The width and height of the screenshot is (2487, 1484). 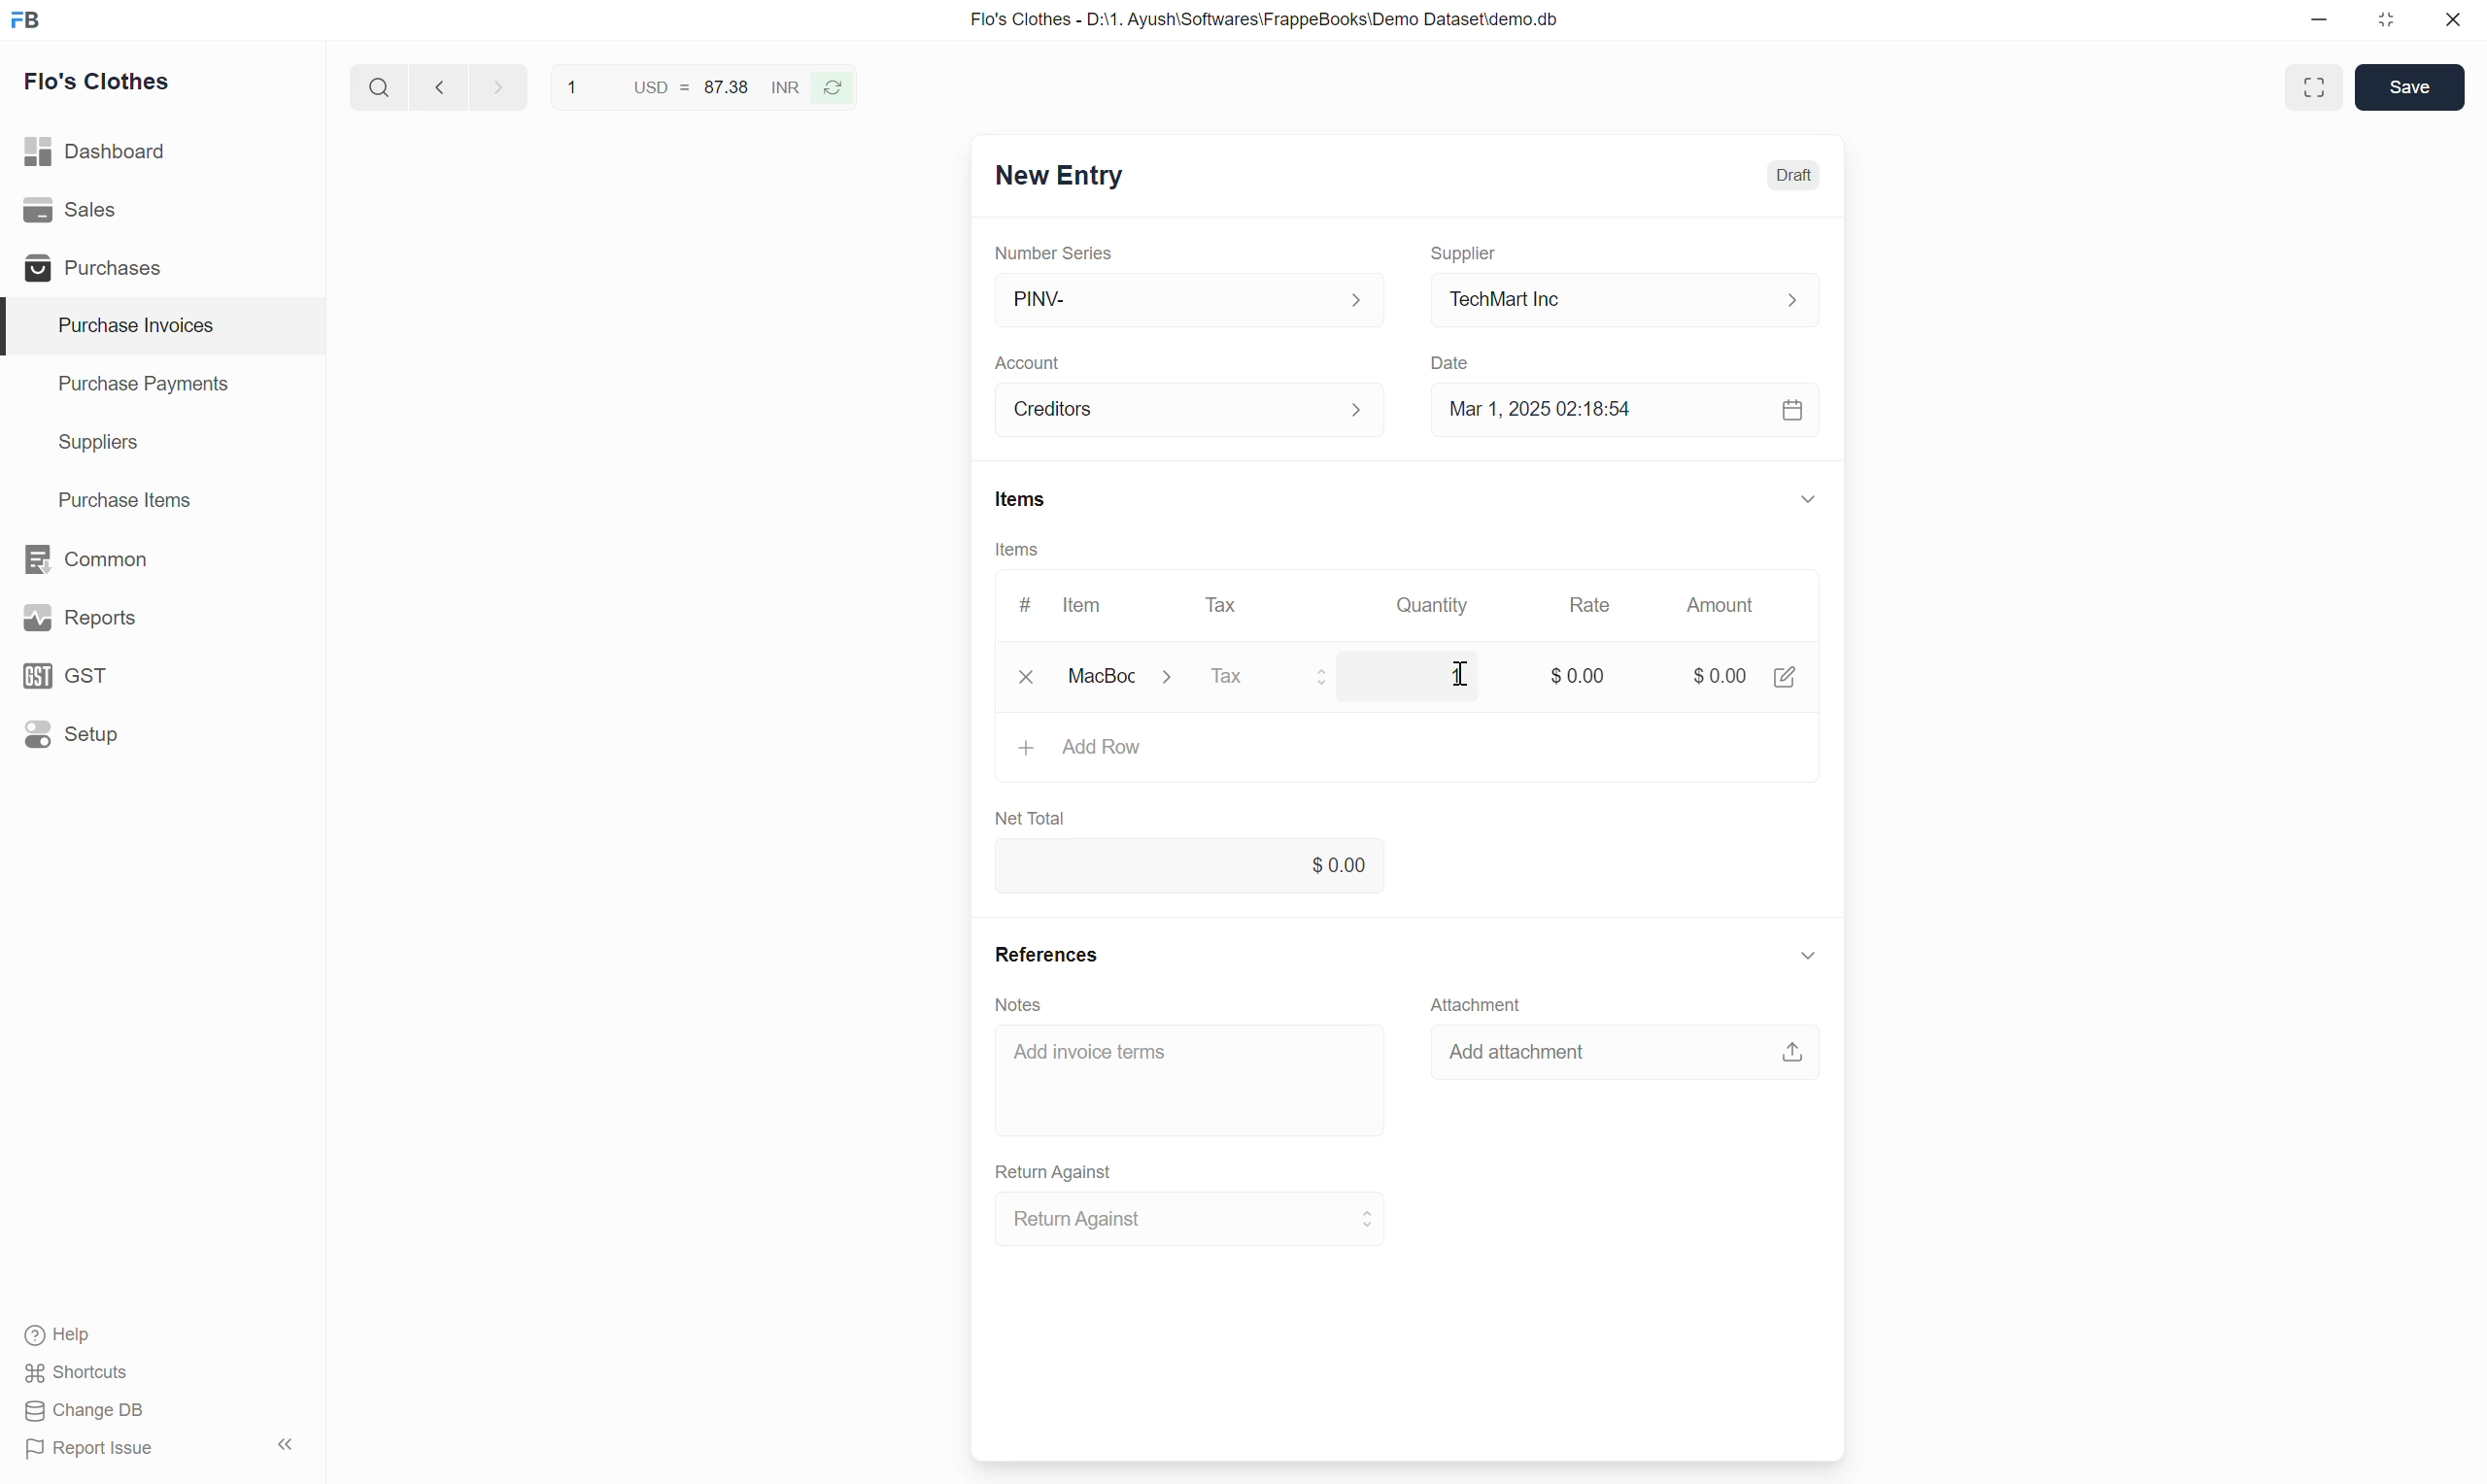 I want to click on Number Series, so click(x=1054, y=253).